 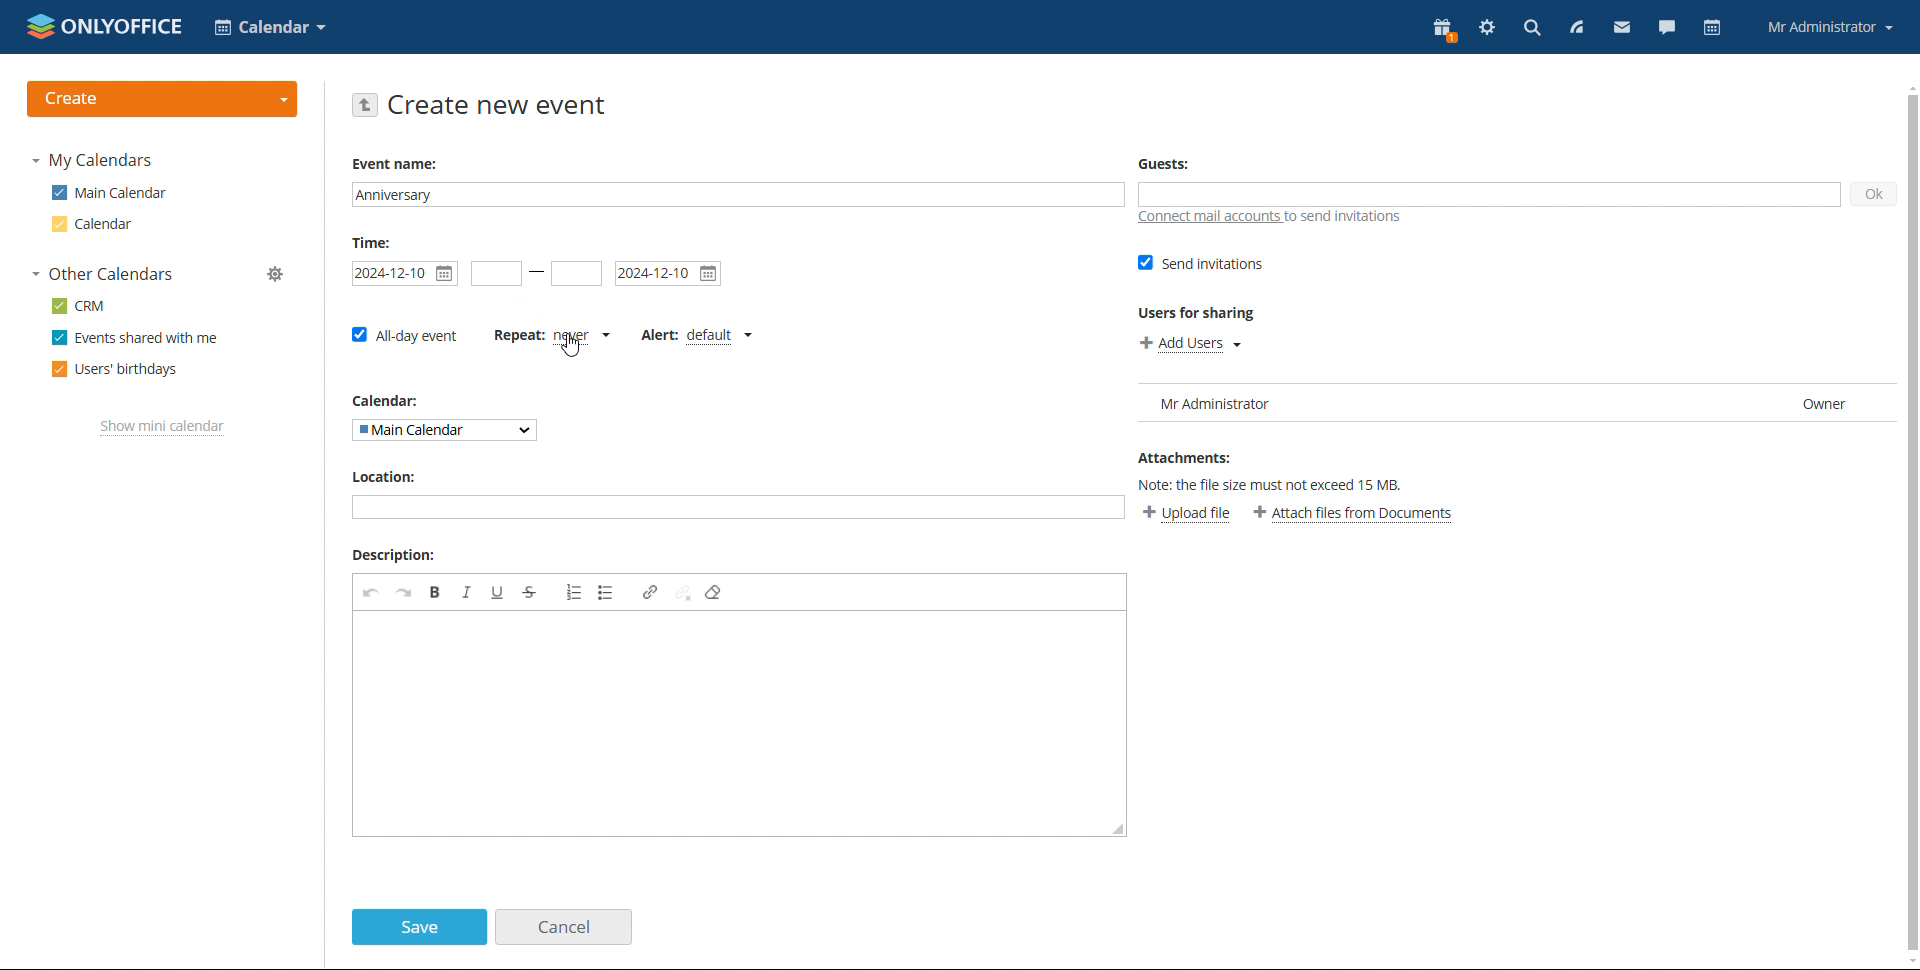 What do you see at coordinates (163, 429) in the screenshot?
I see `show mini calendar` at bounding box center [163, 429].